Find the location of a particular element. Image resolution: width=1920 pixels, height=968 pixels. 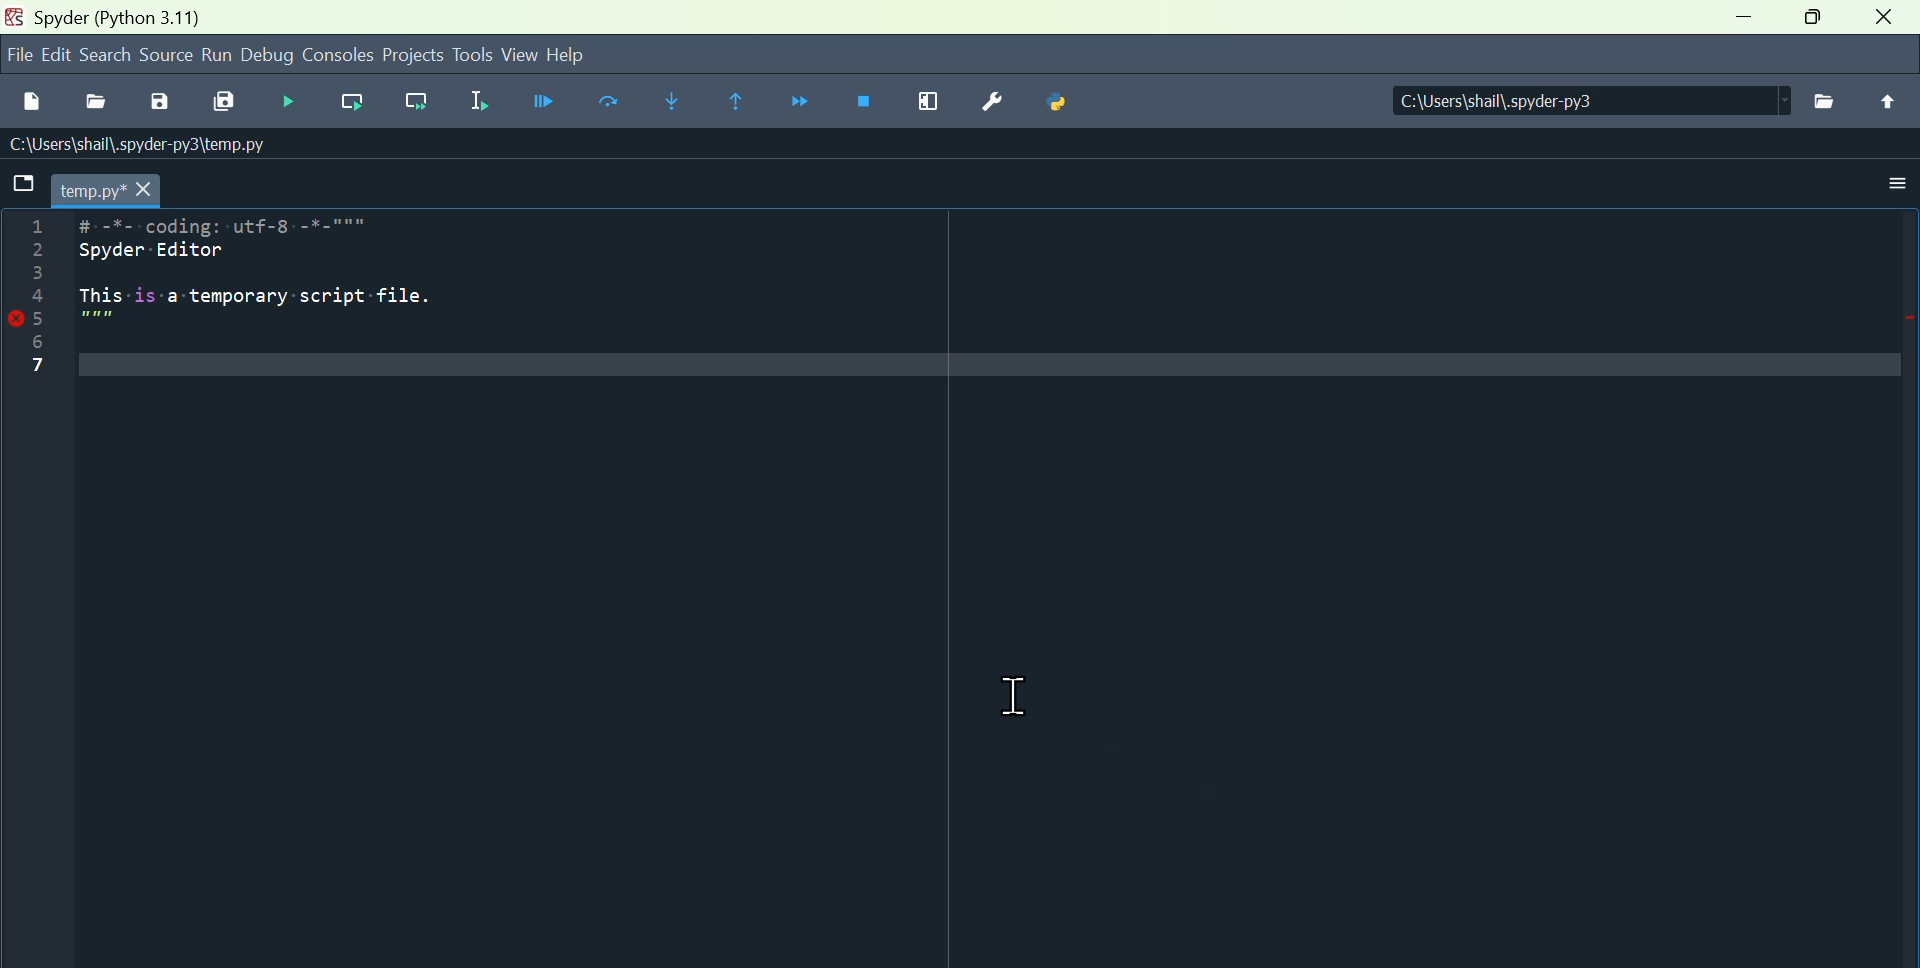

More options is located at coordinates (1885, 191).